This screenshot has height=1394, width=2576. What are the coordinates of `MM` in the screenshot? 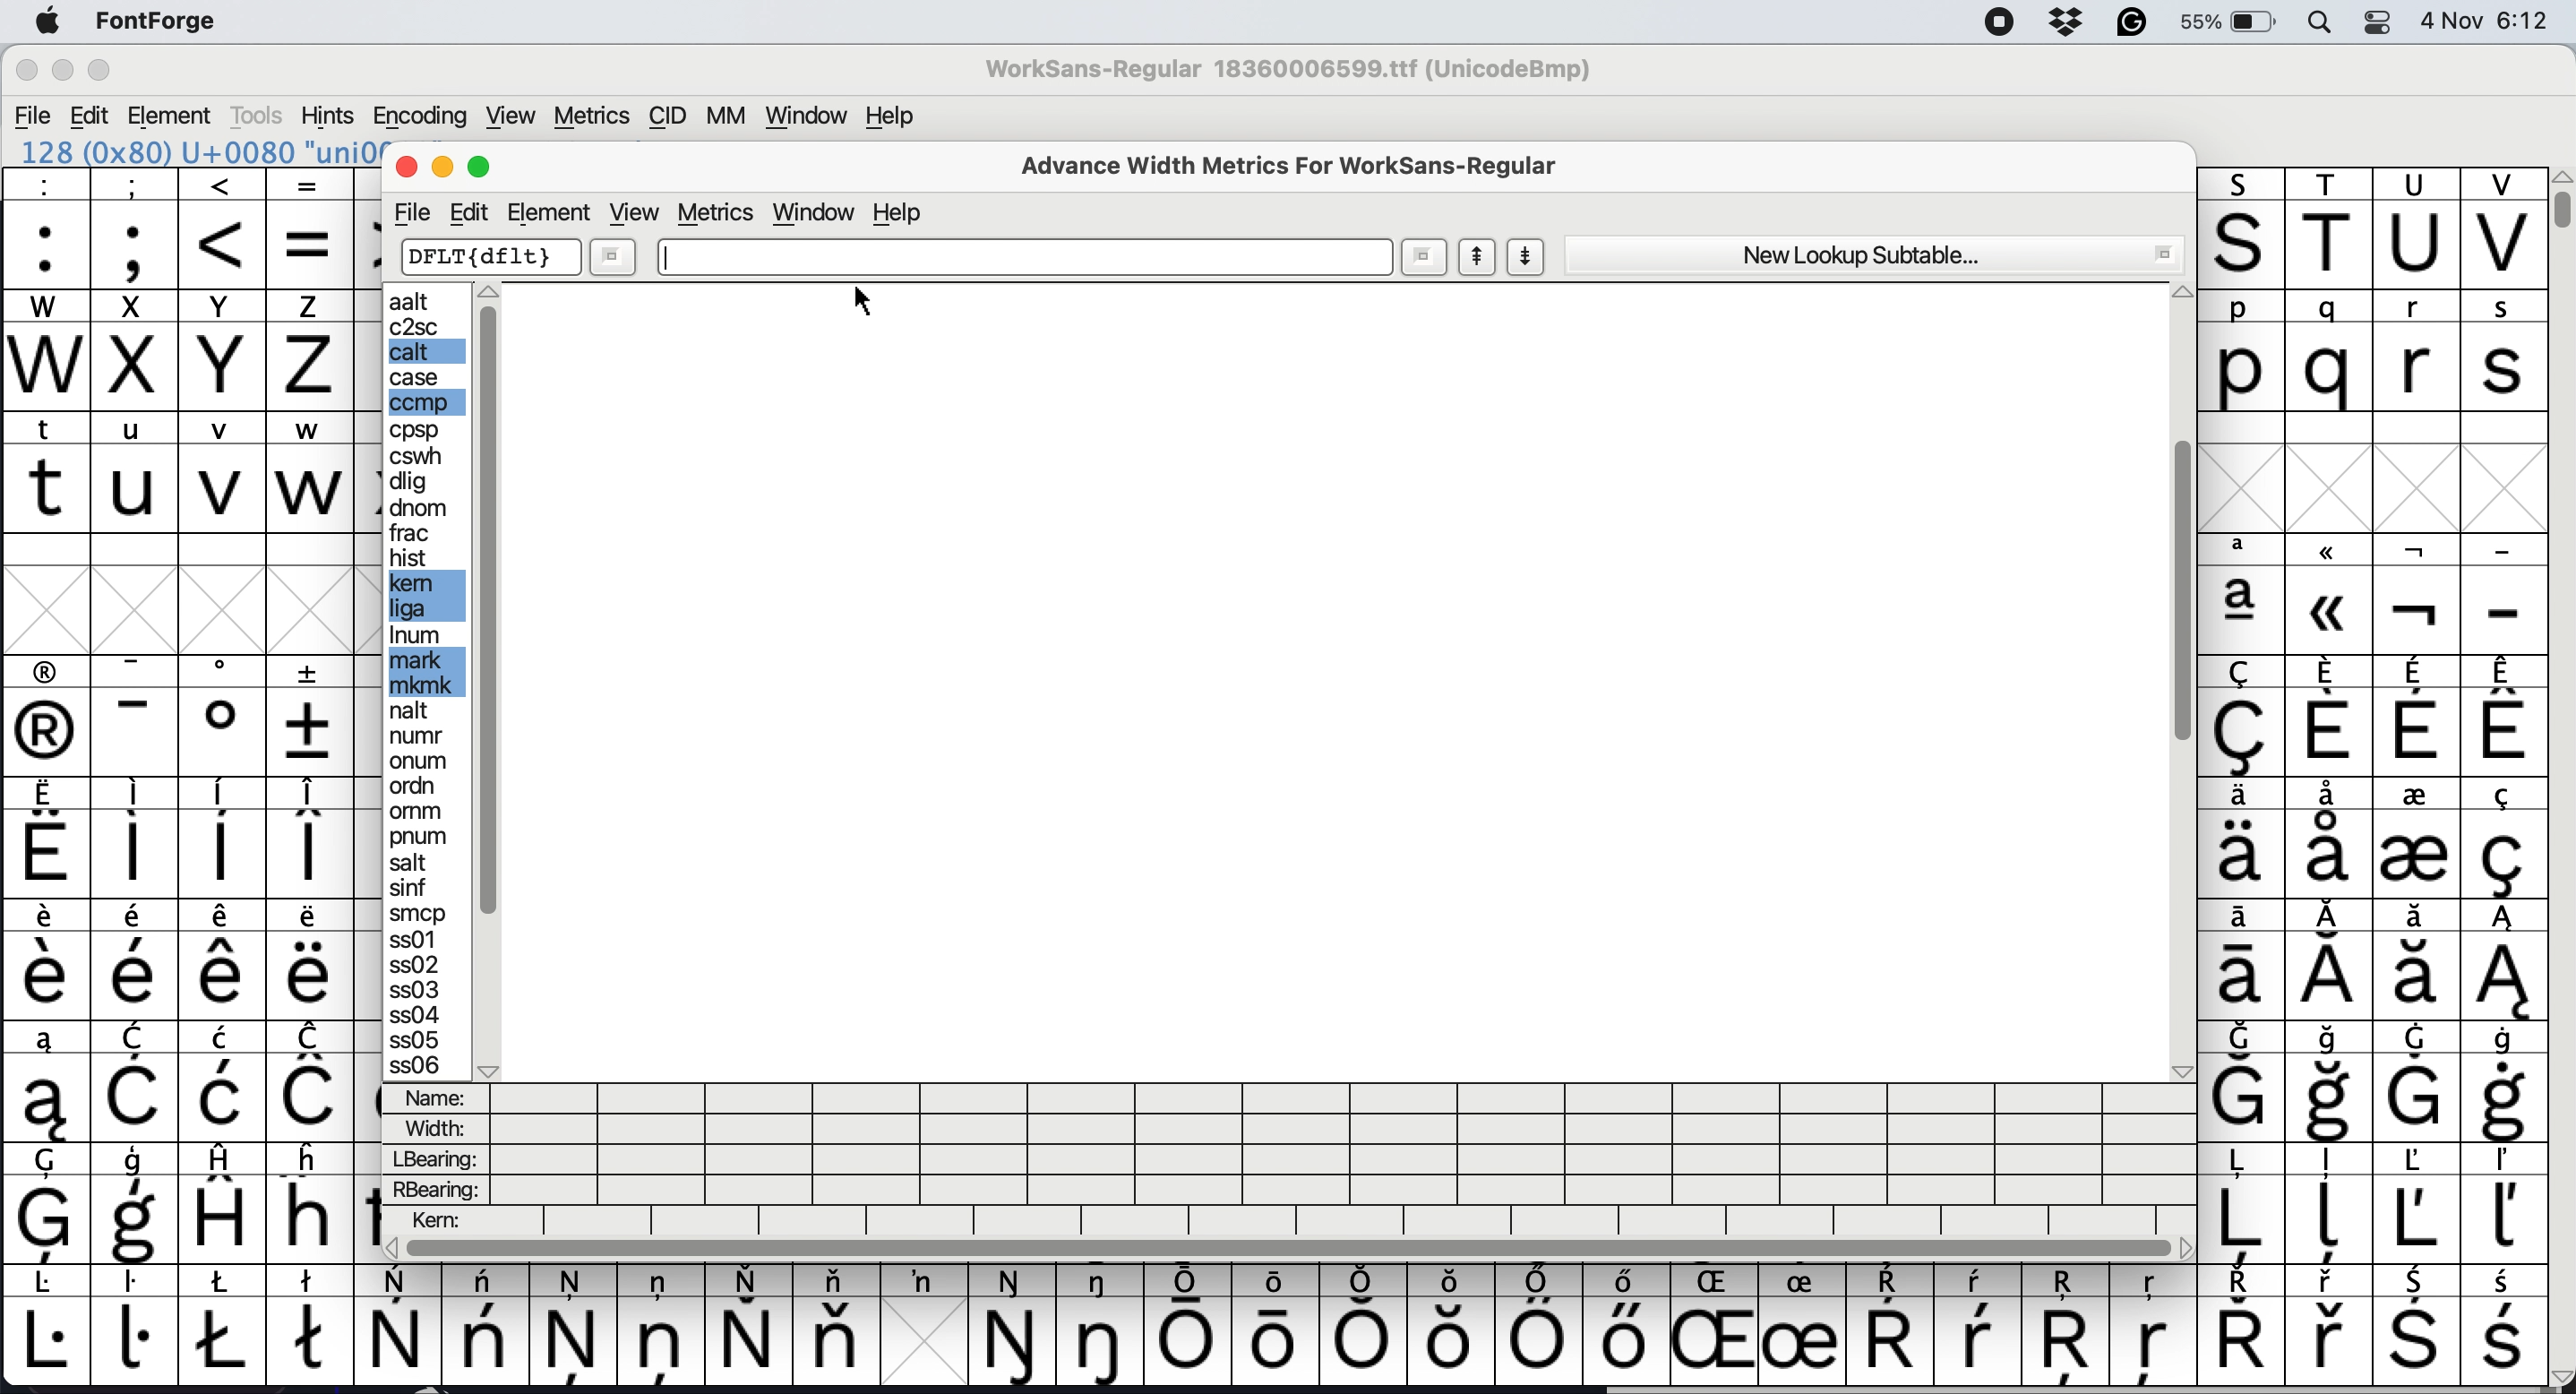 It's located at (731, 114).